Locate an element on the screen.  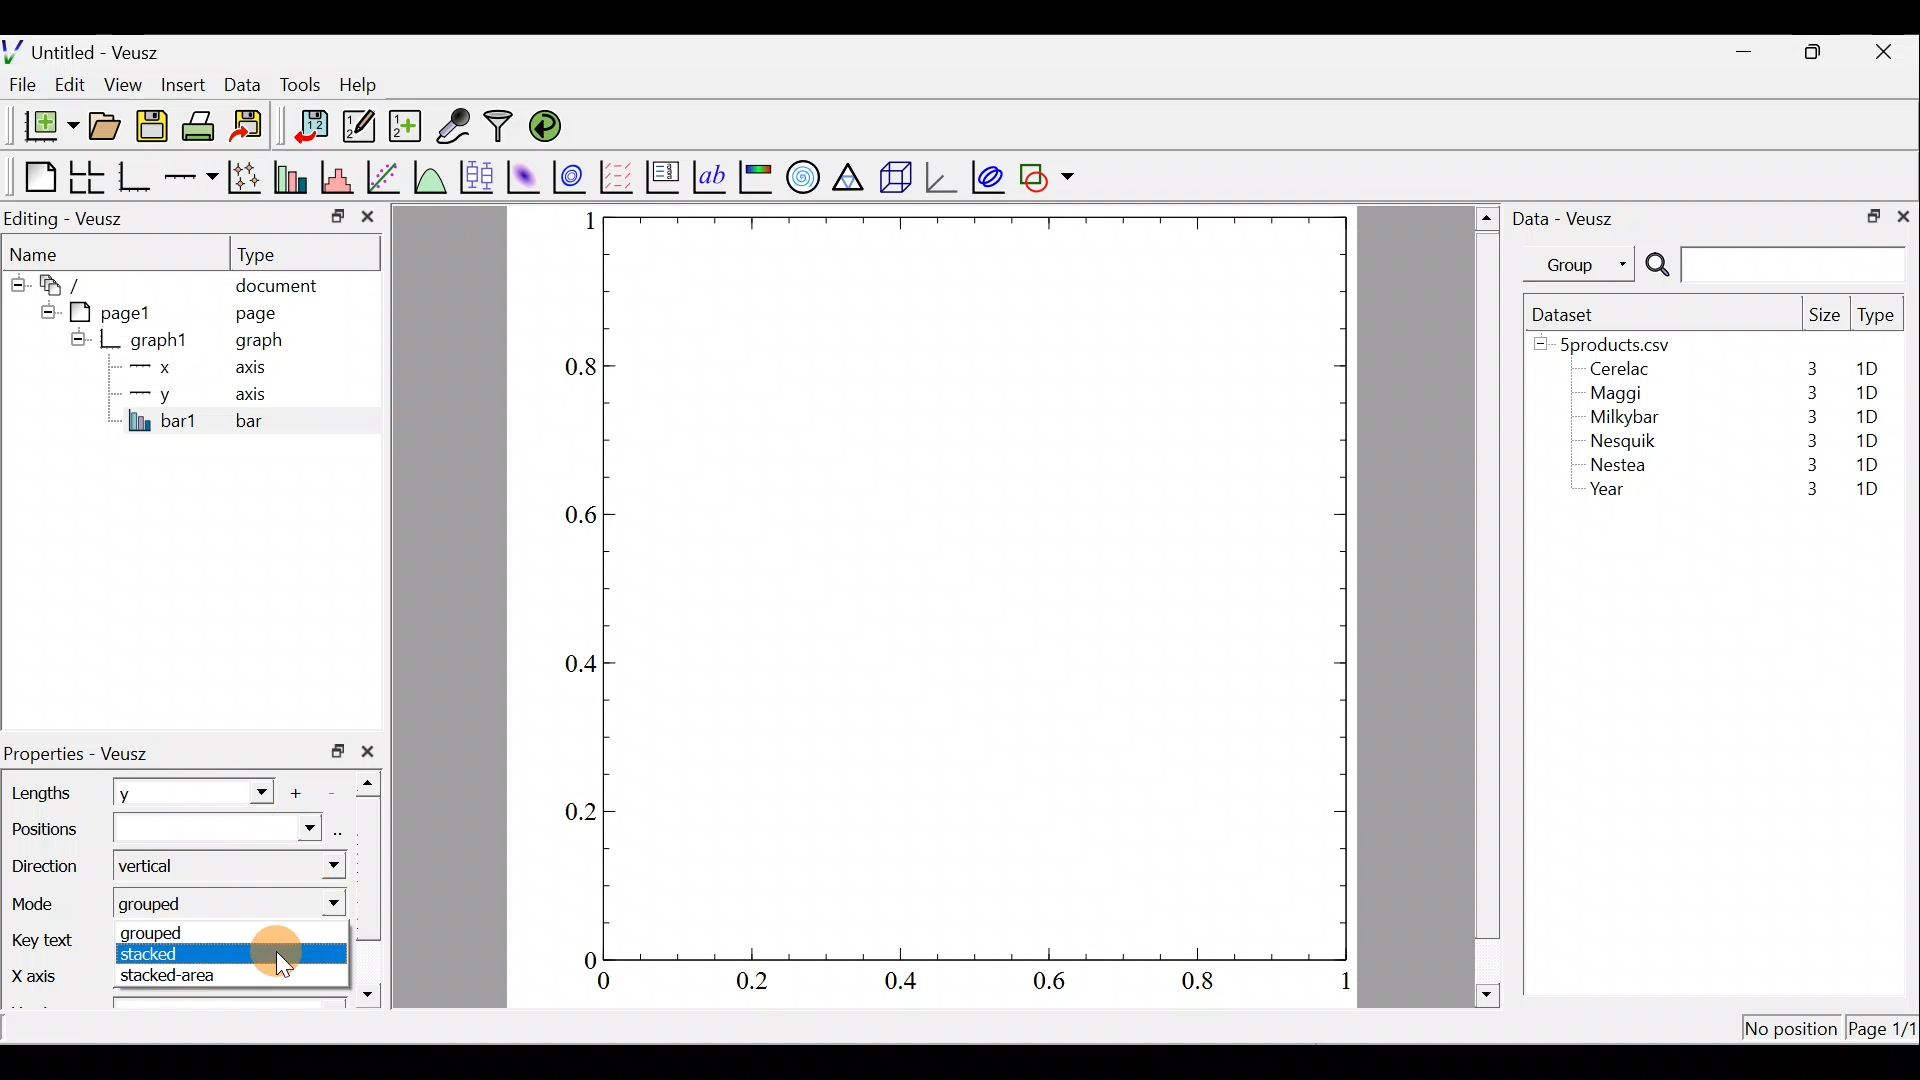
grouped is located at coordinates (164, 905).